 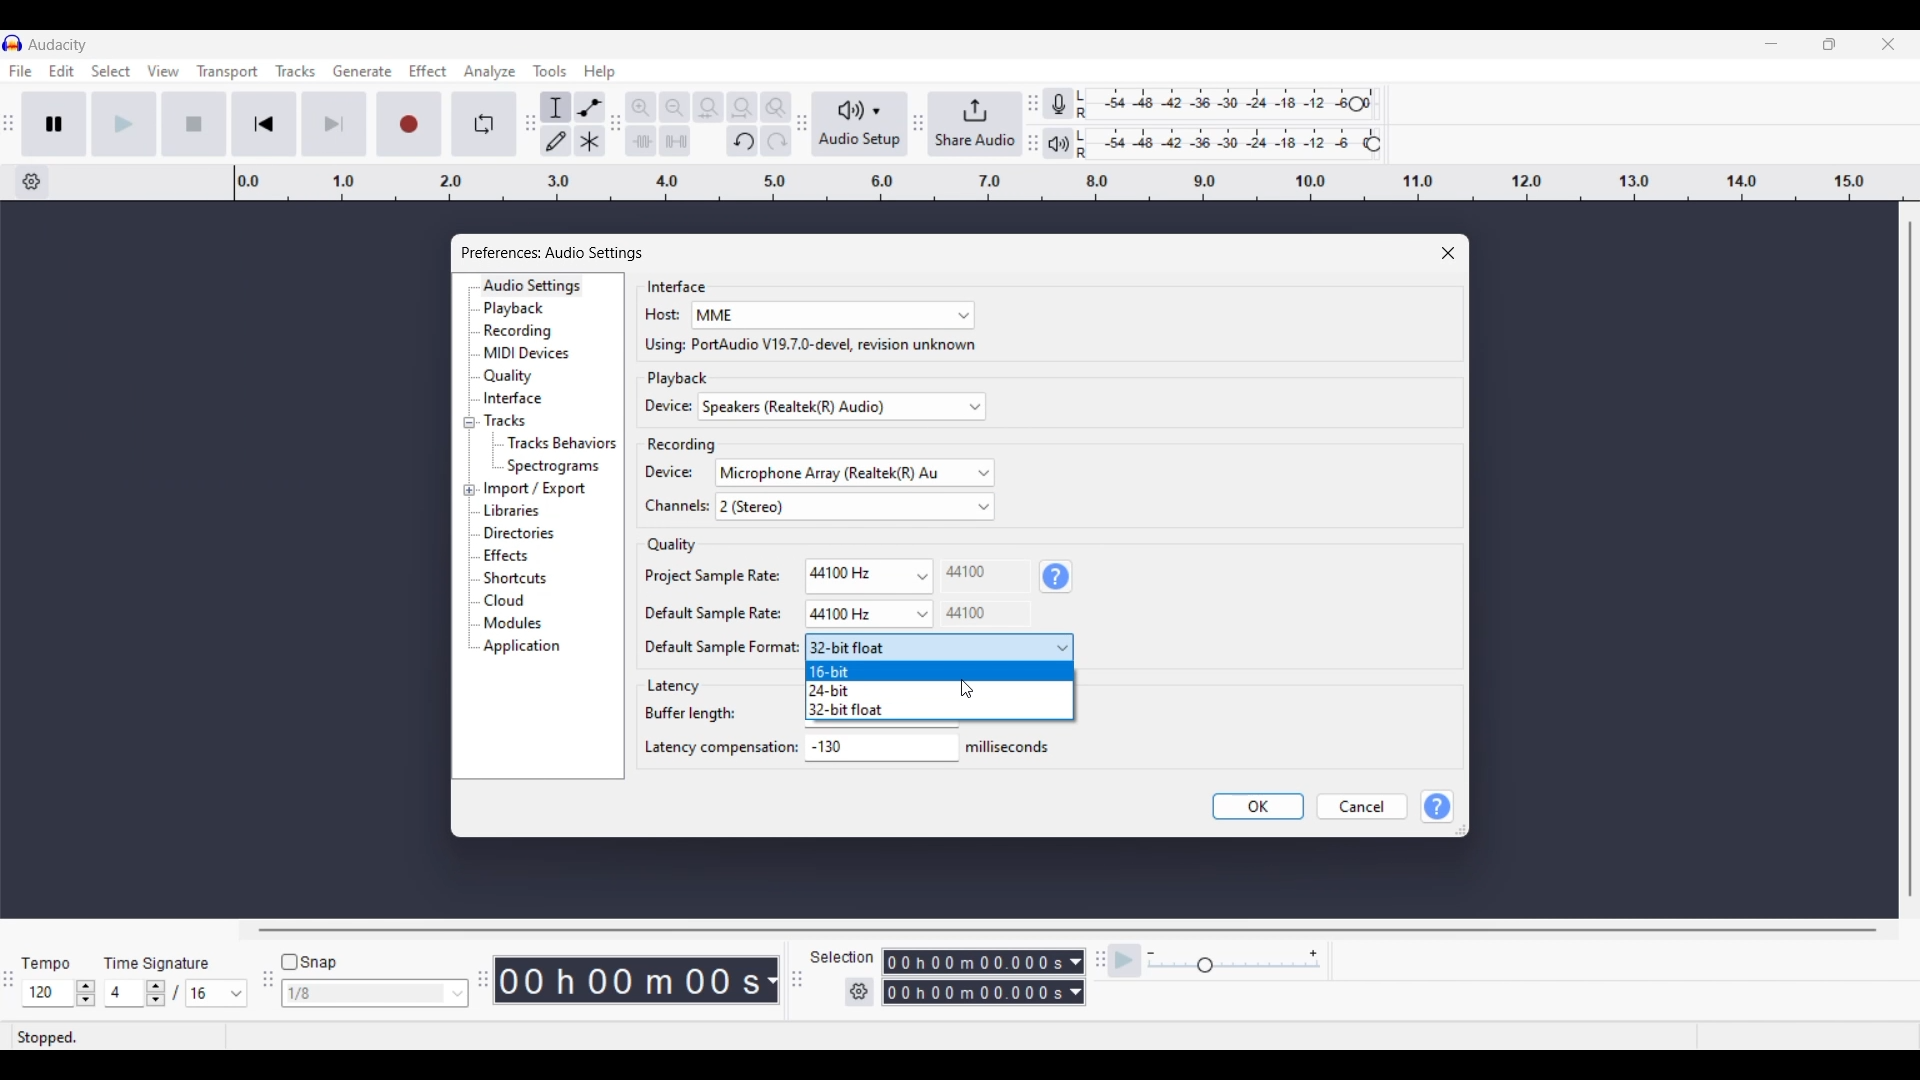 What do you see at coordinates (1012, 747) in the screenshot?
I see `milliseconds` at bounding box center [1012, 747].